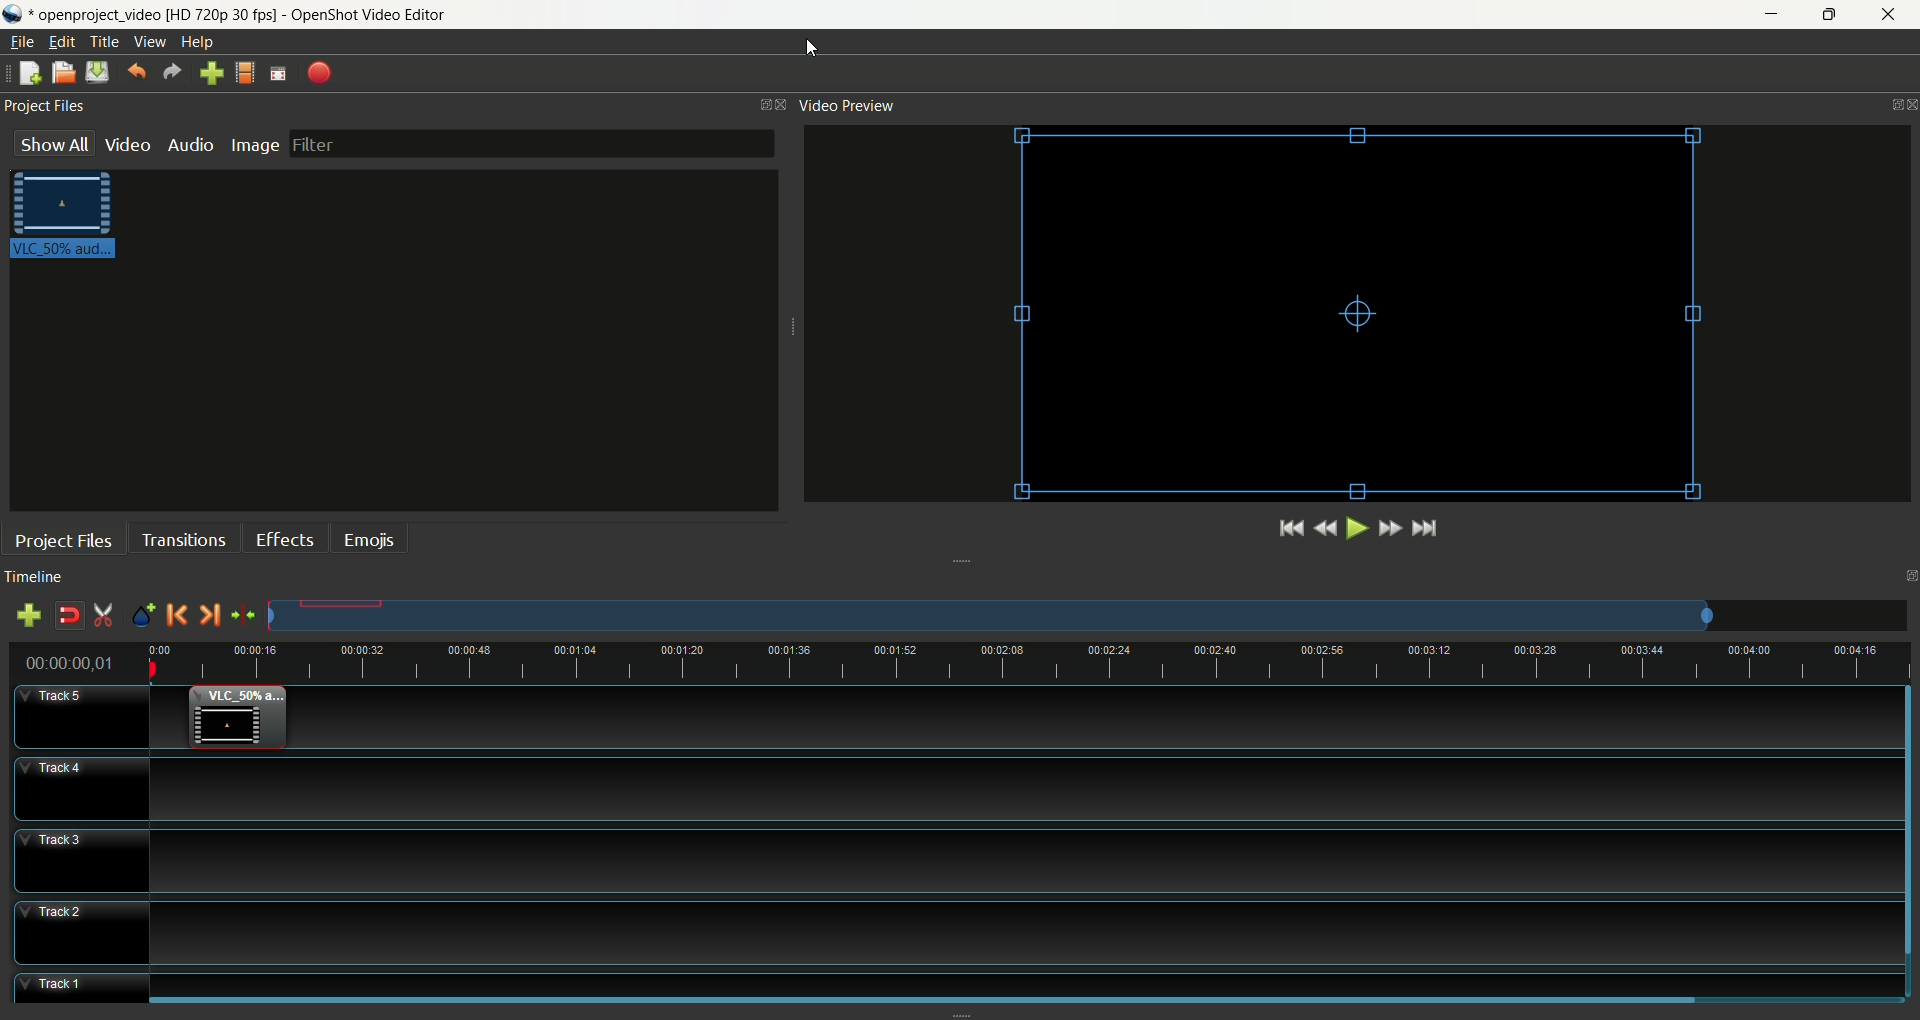  Describe the element at coordinates (101, 615) in the screenshot. I see `enable razor` at that location.